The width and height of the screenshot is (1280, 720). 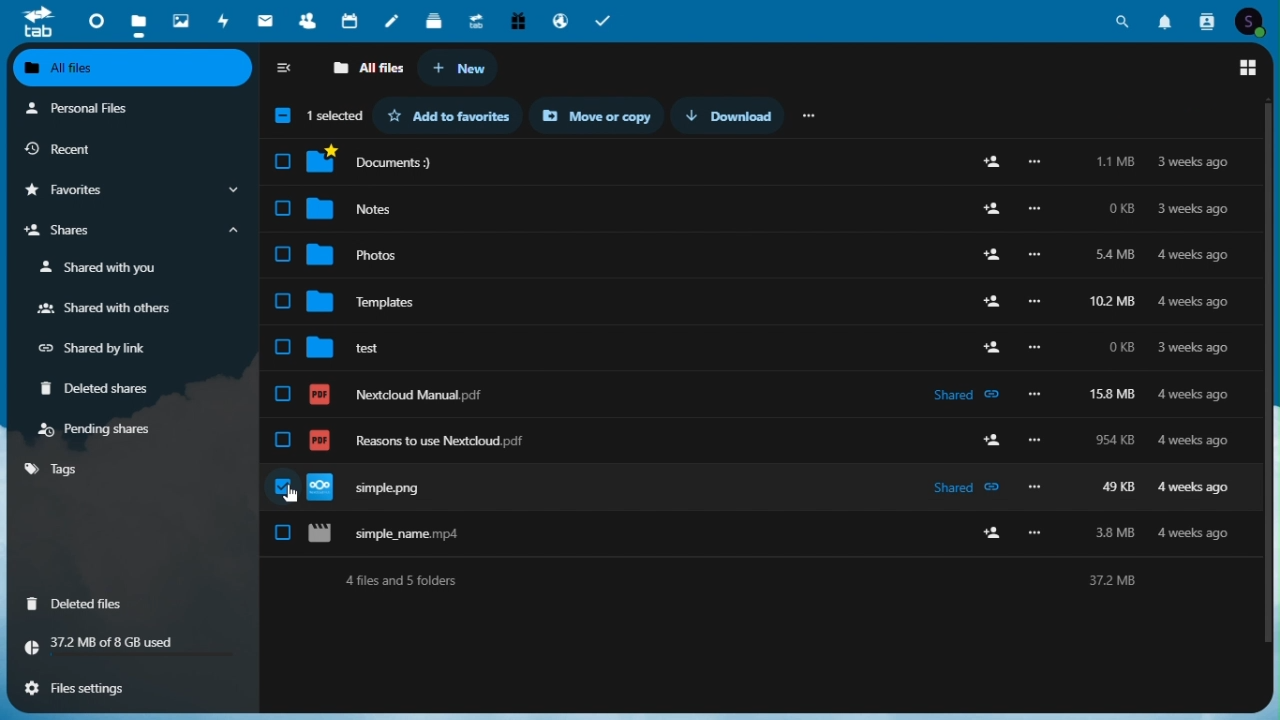 I want to click on tags, so click(x=55, y=469).